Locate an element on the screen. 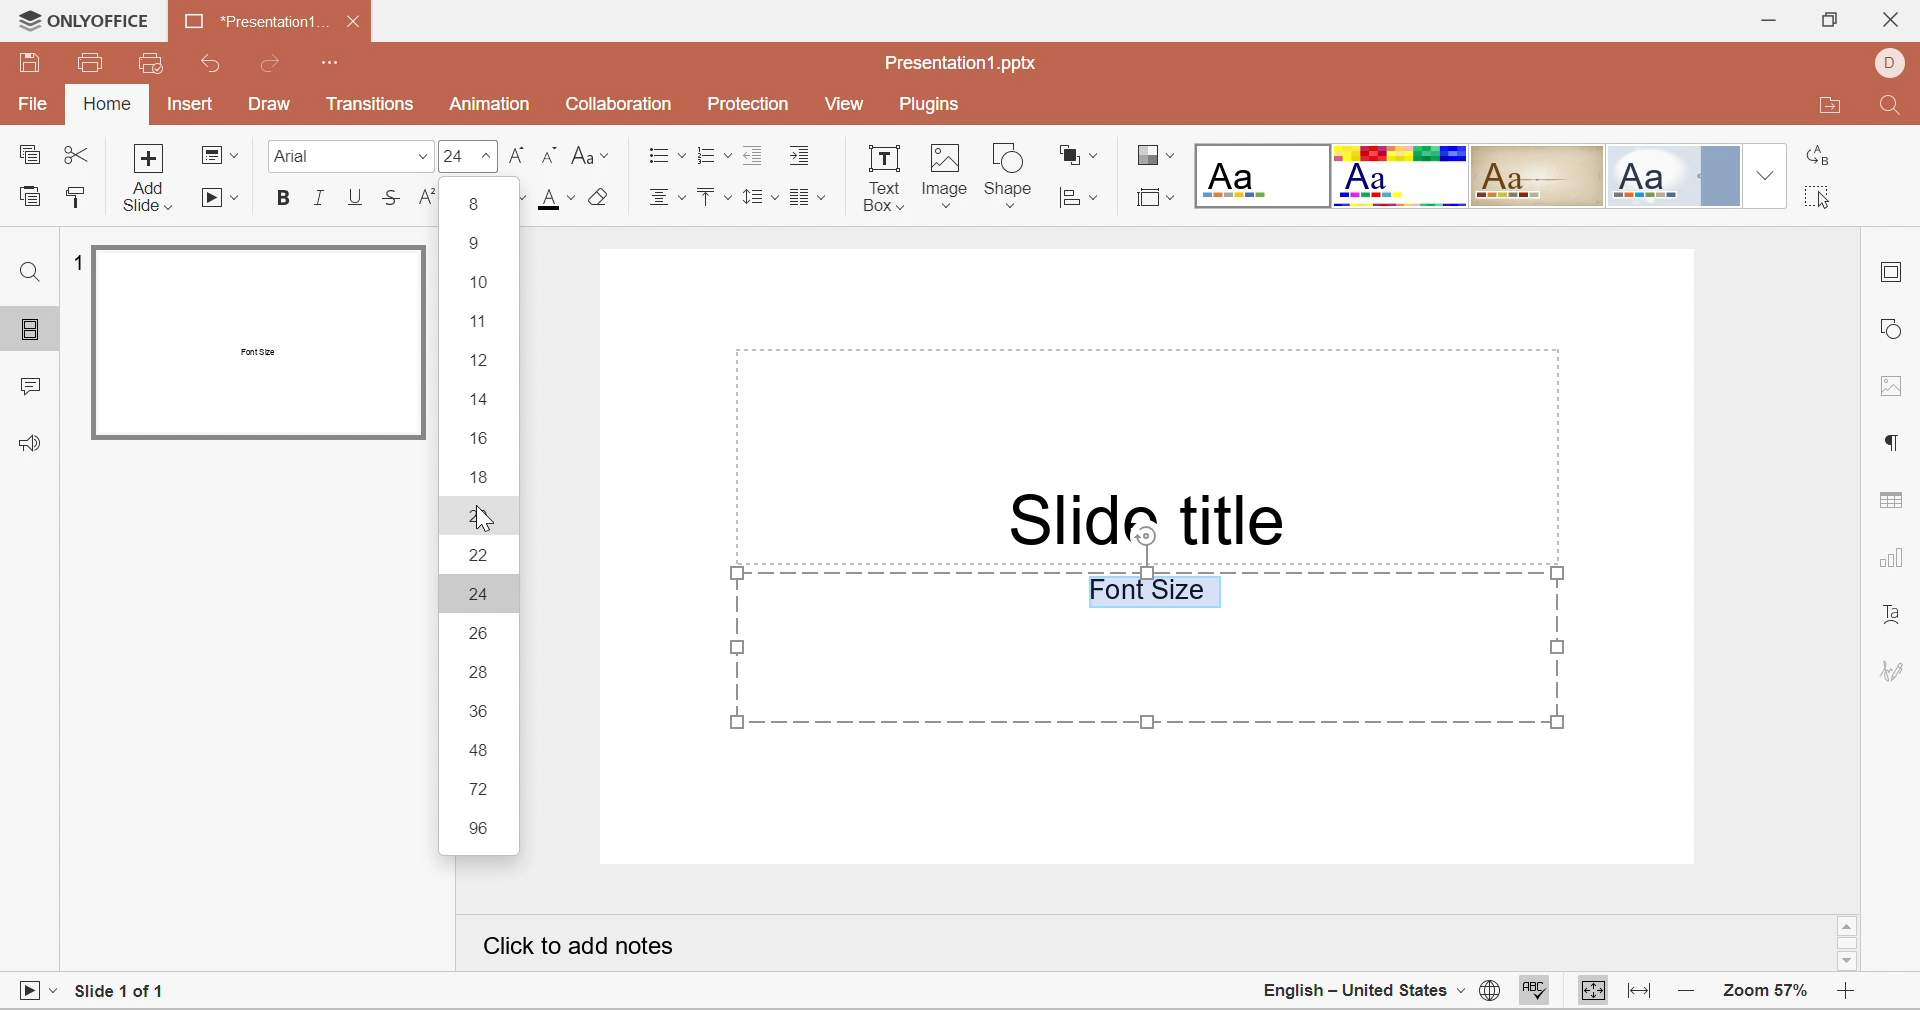 The width and height of the screenshot is (1920, 1010). Zoom 57% is located at coordinates (1769, 991).